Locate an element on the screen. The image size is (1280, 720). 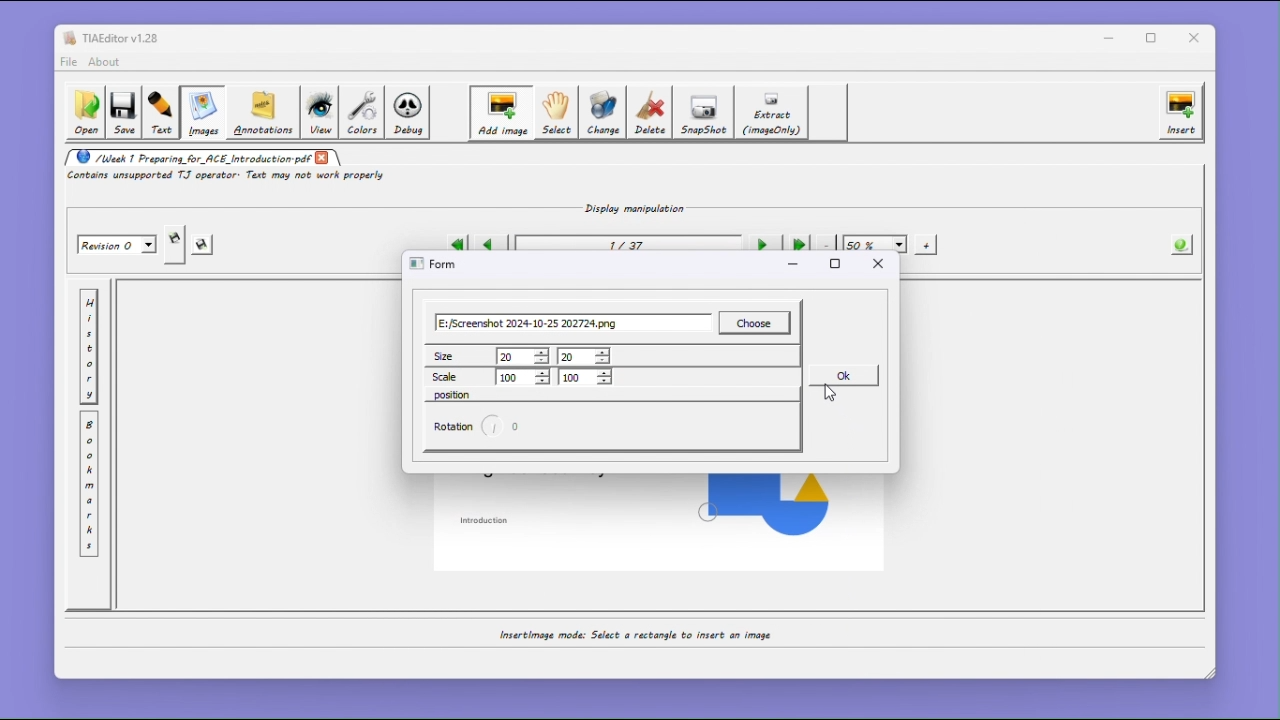
save is located at coordinates (123, 114).